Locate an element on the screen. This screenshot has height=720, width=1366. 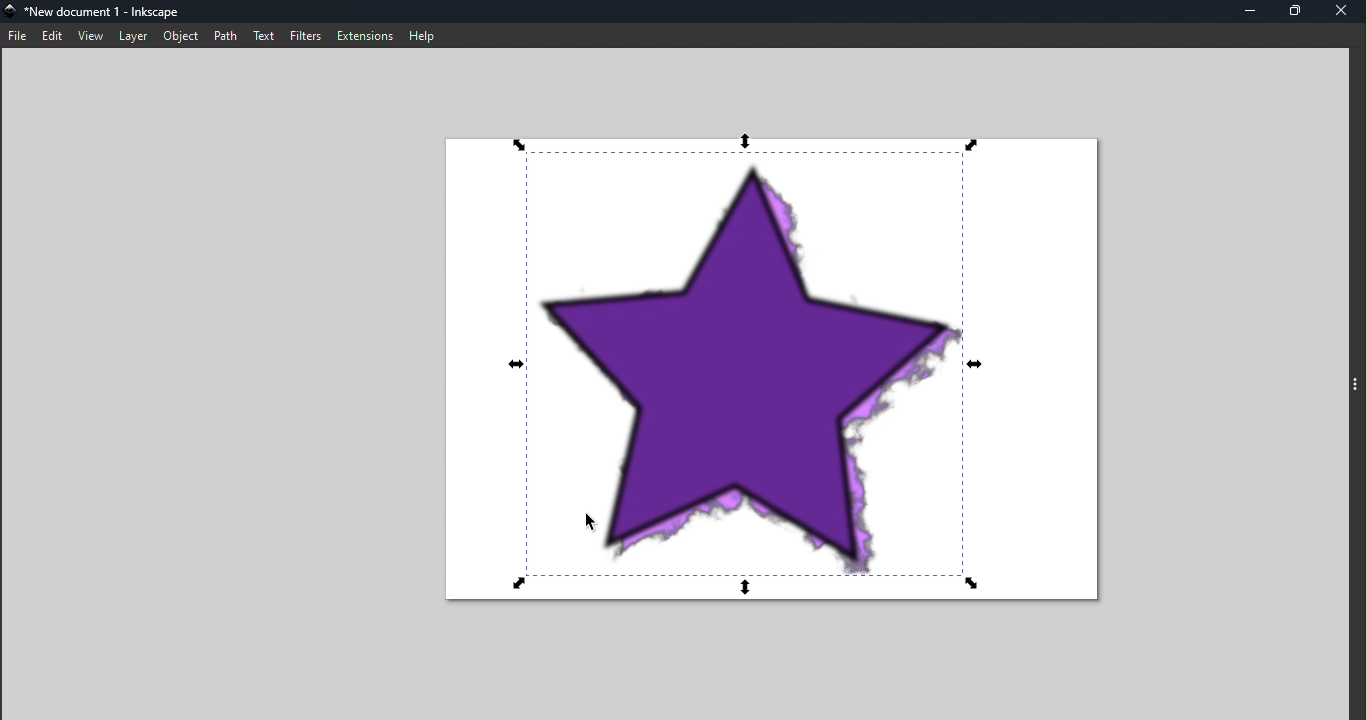
Help is located at coordinates (423, 33).